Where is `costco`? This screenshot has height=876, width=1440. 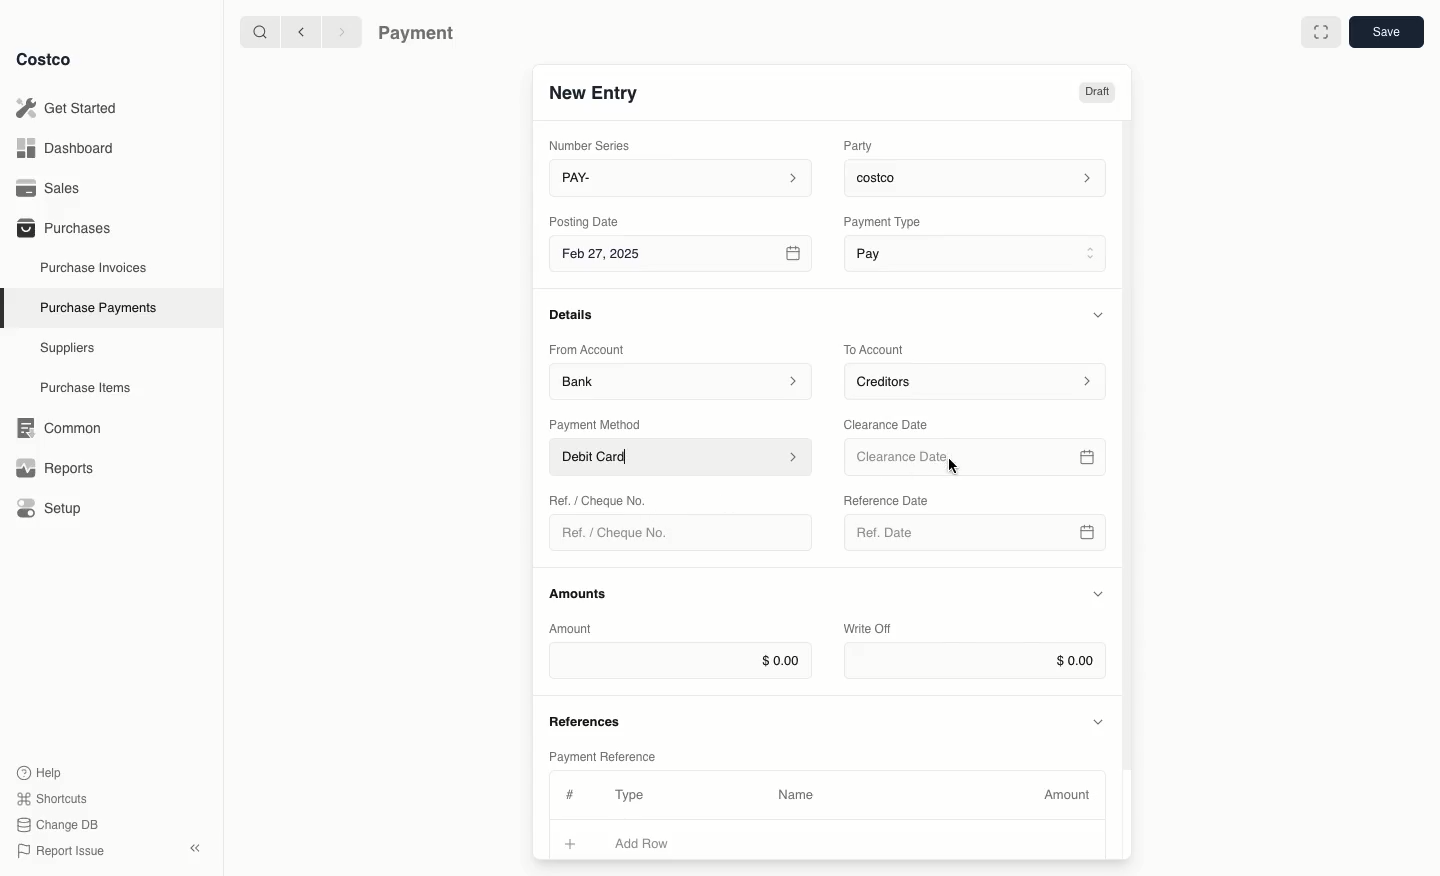 costco is located at coordinates (980, 175).